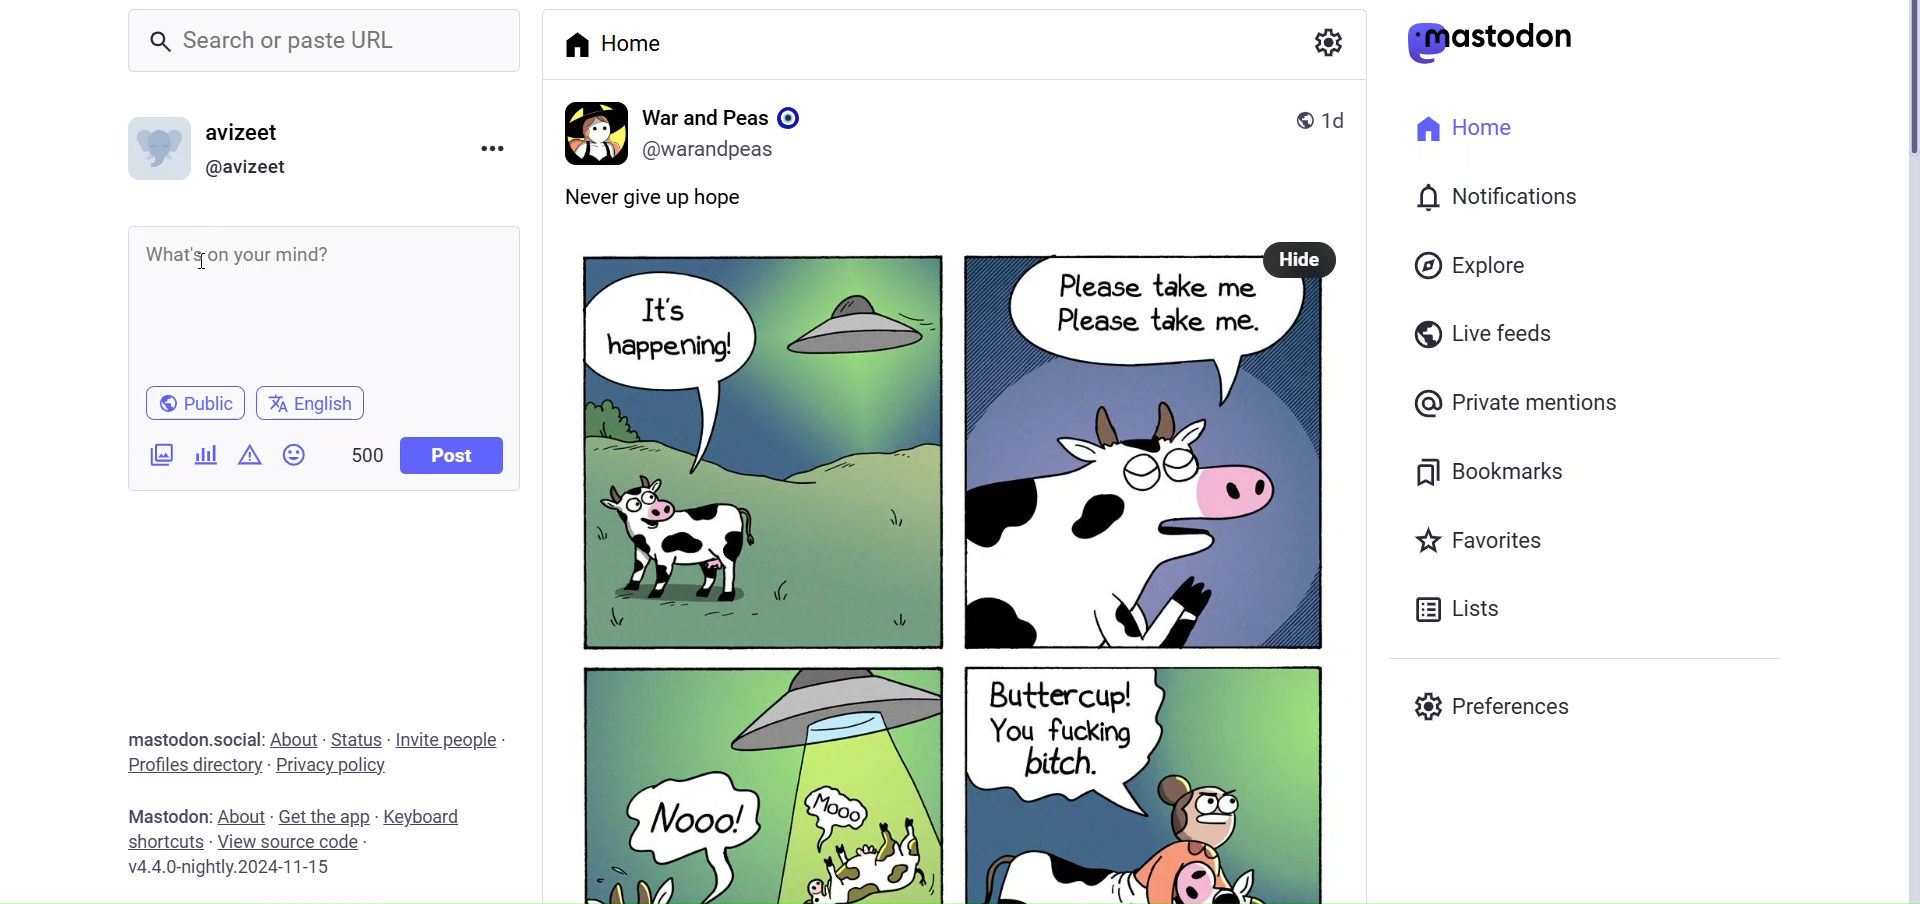 The image size is (1920, 904). Describe the element at coordinates (1457, 610) in the screenshot. I see `Lists` at that location.